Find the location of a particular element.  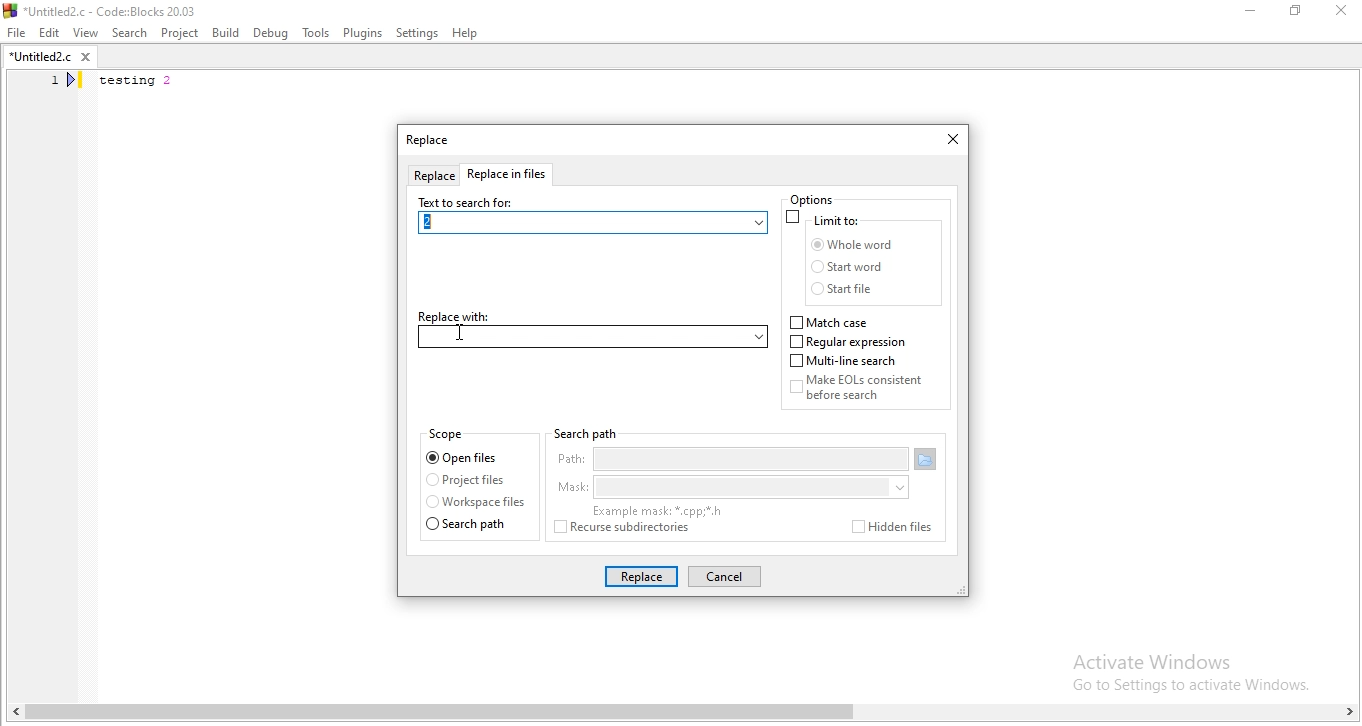

cursor is located at coordinates (462, 337).